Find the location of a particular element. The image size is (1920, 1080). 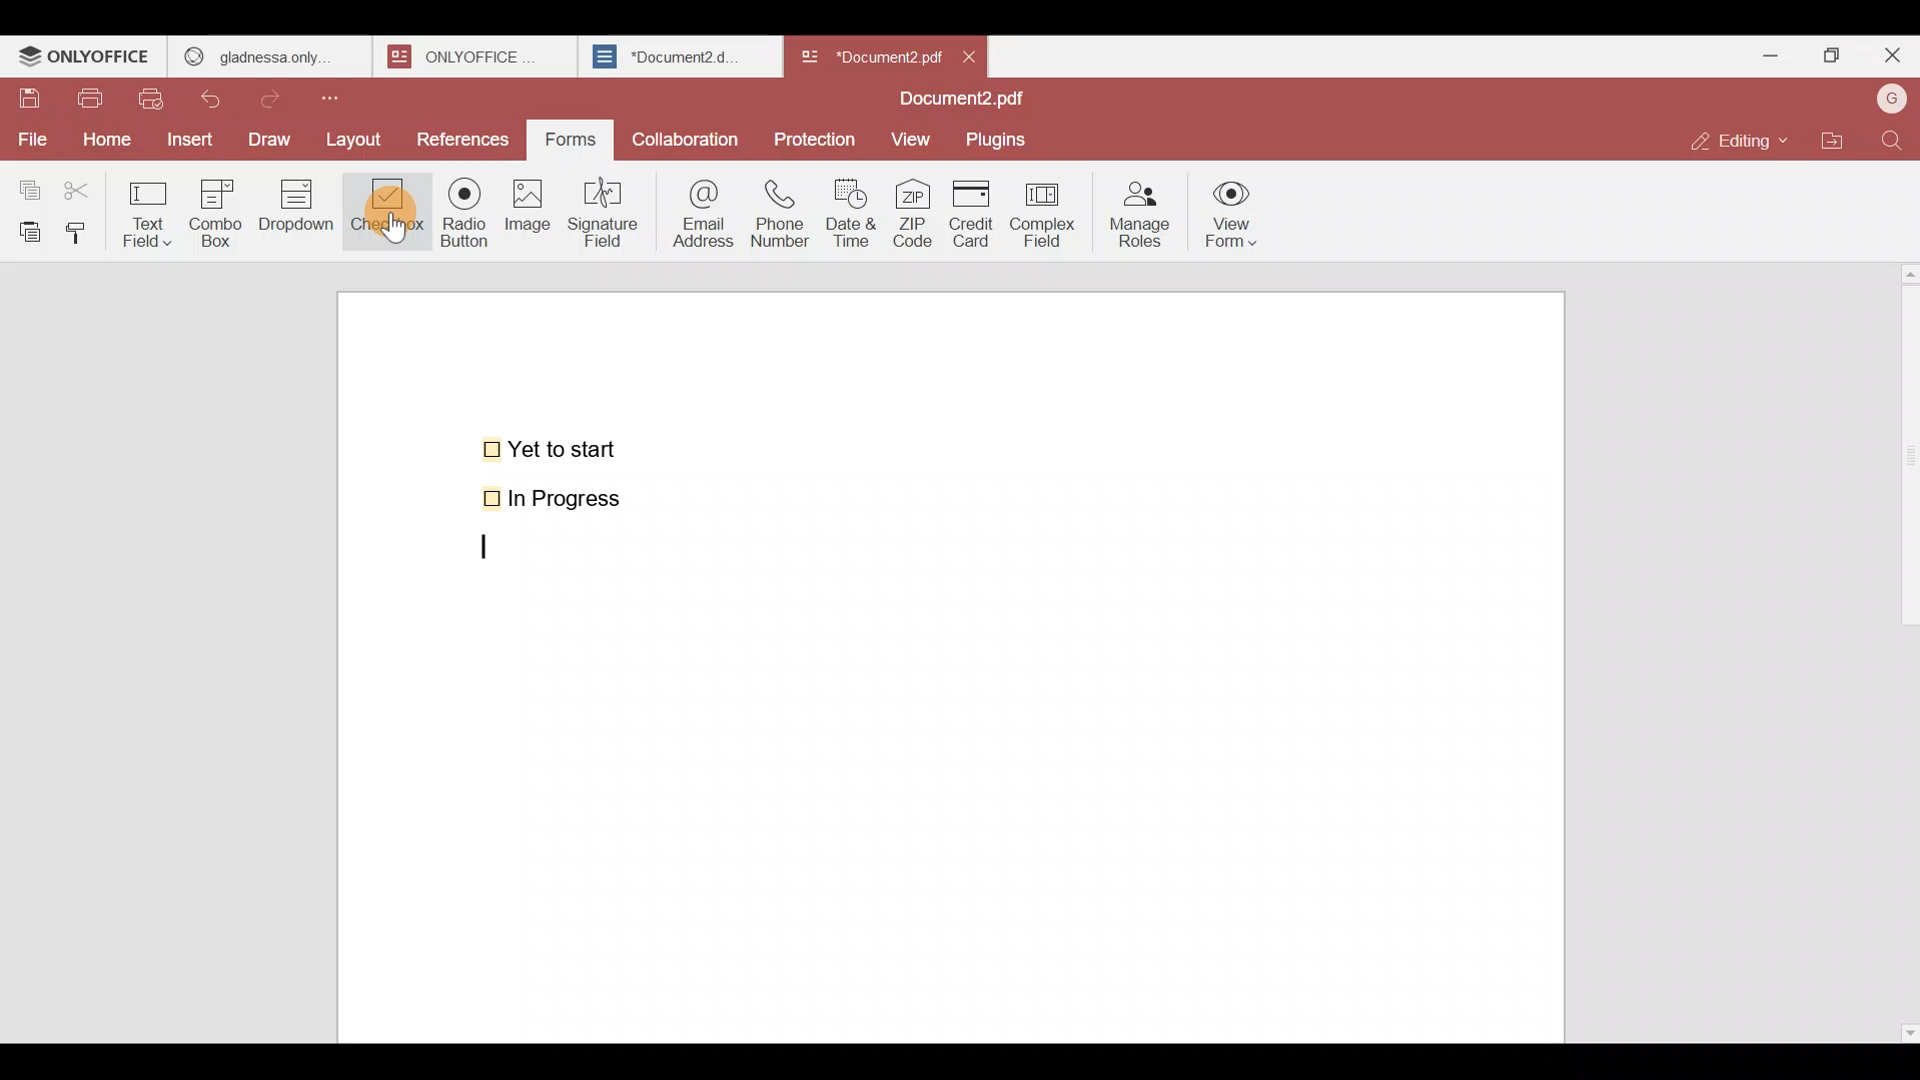

Paste is located at coordinates (26, 230).